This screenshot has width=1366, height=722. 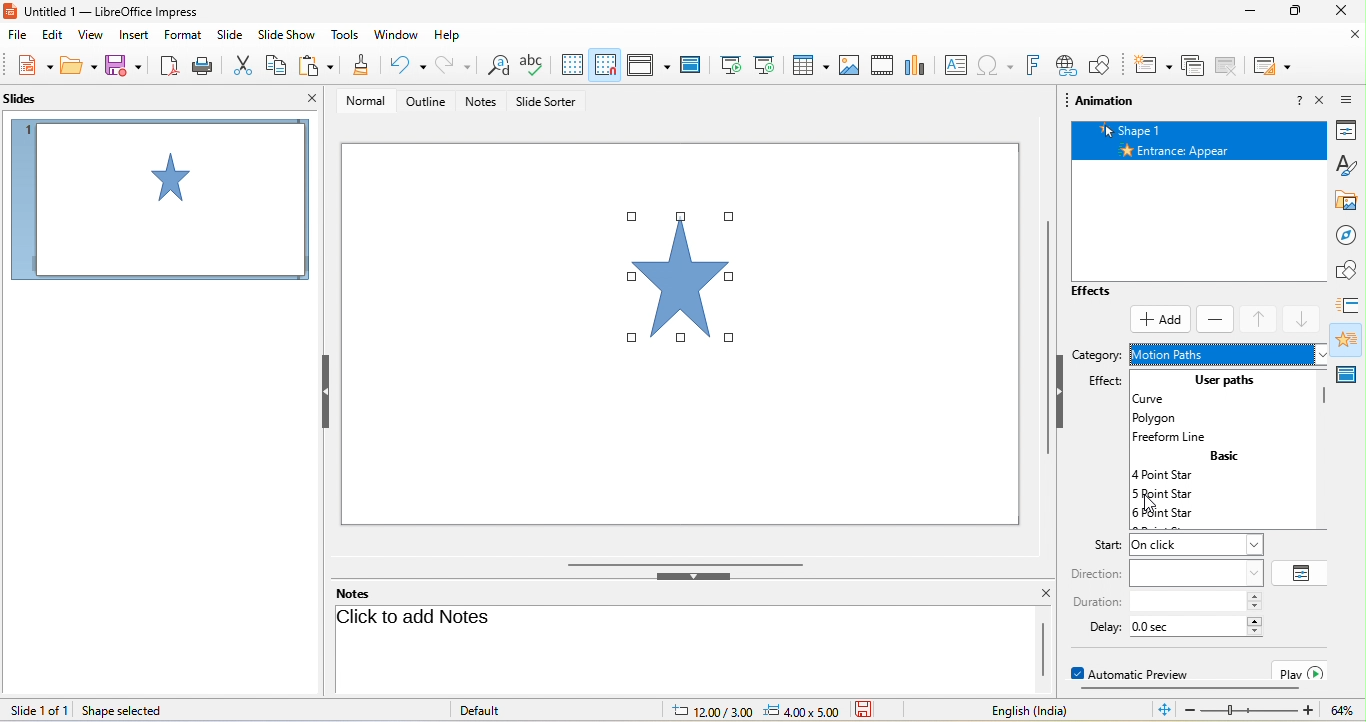 What do you see at coordinates (711, 712) in the screenshot?
I see `cursor location: 12.00/3.00` at bounding box center [711, 712].